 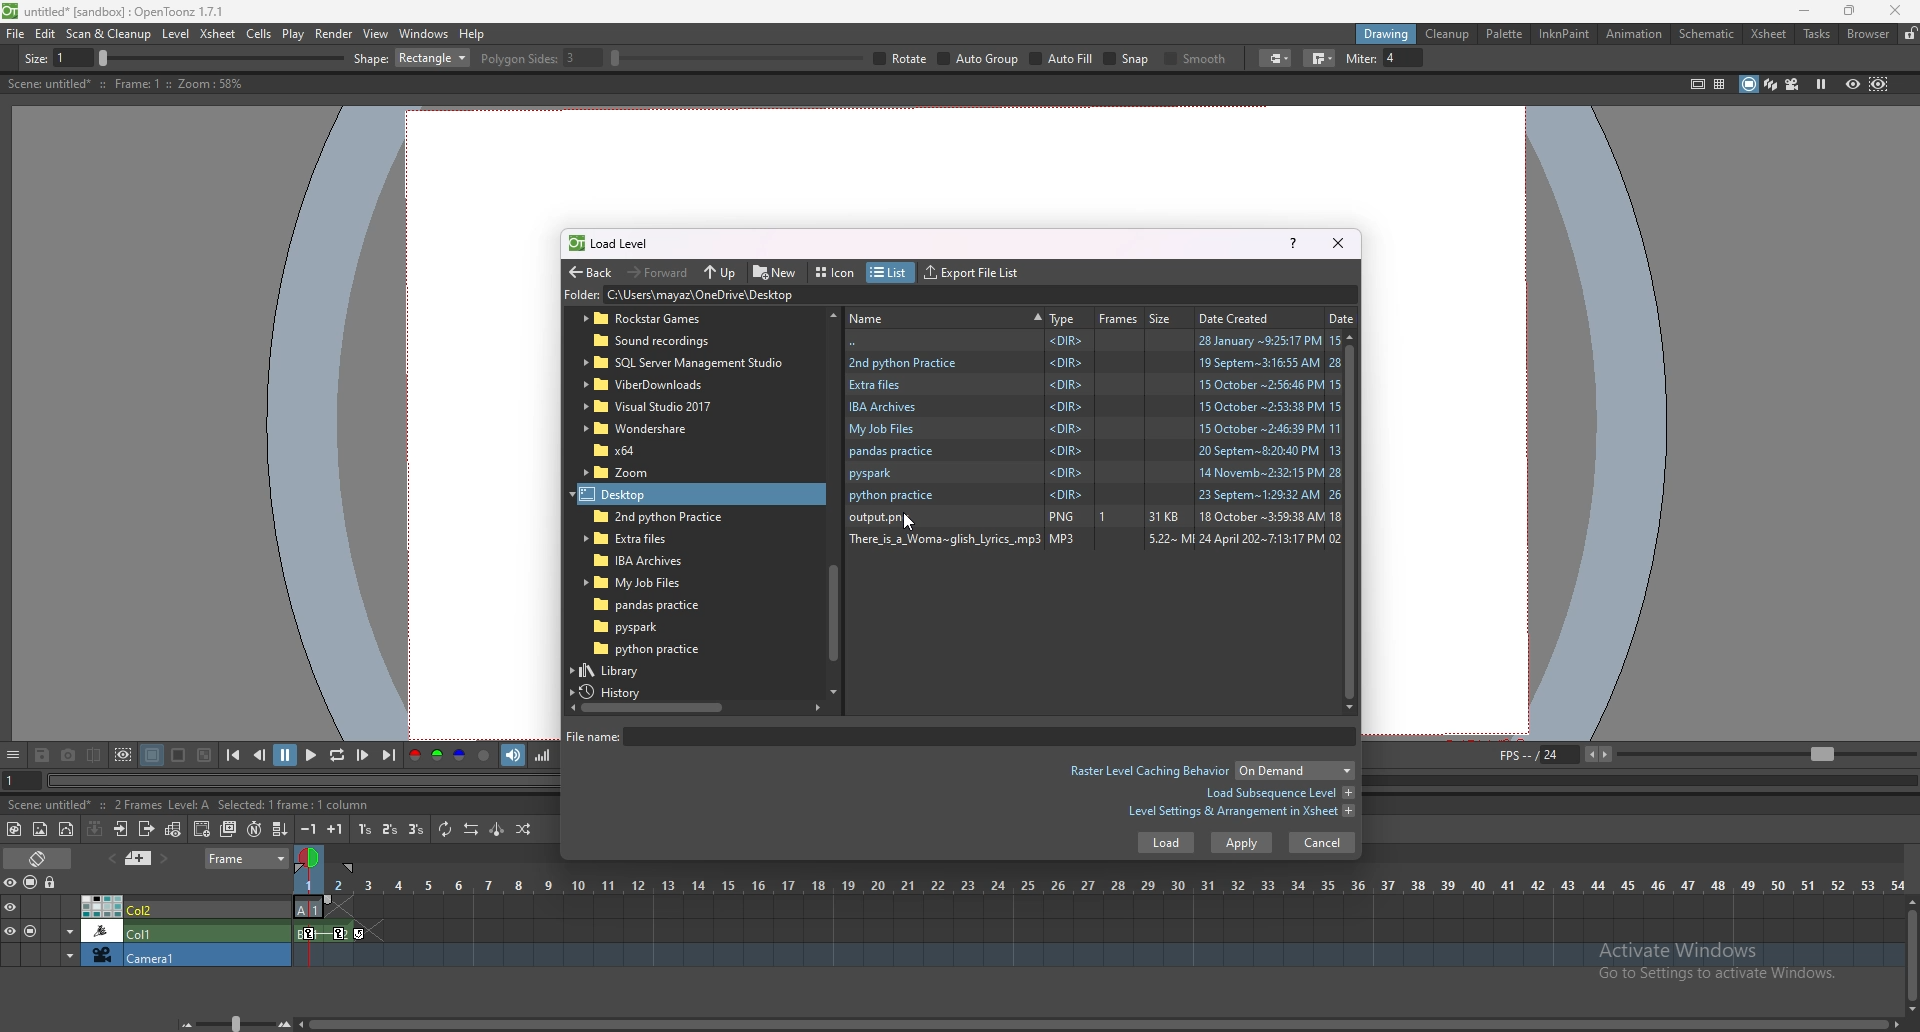 I want to click on size, so click(x=1165, y=317).